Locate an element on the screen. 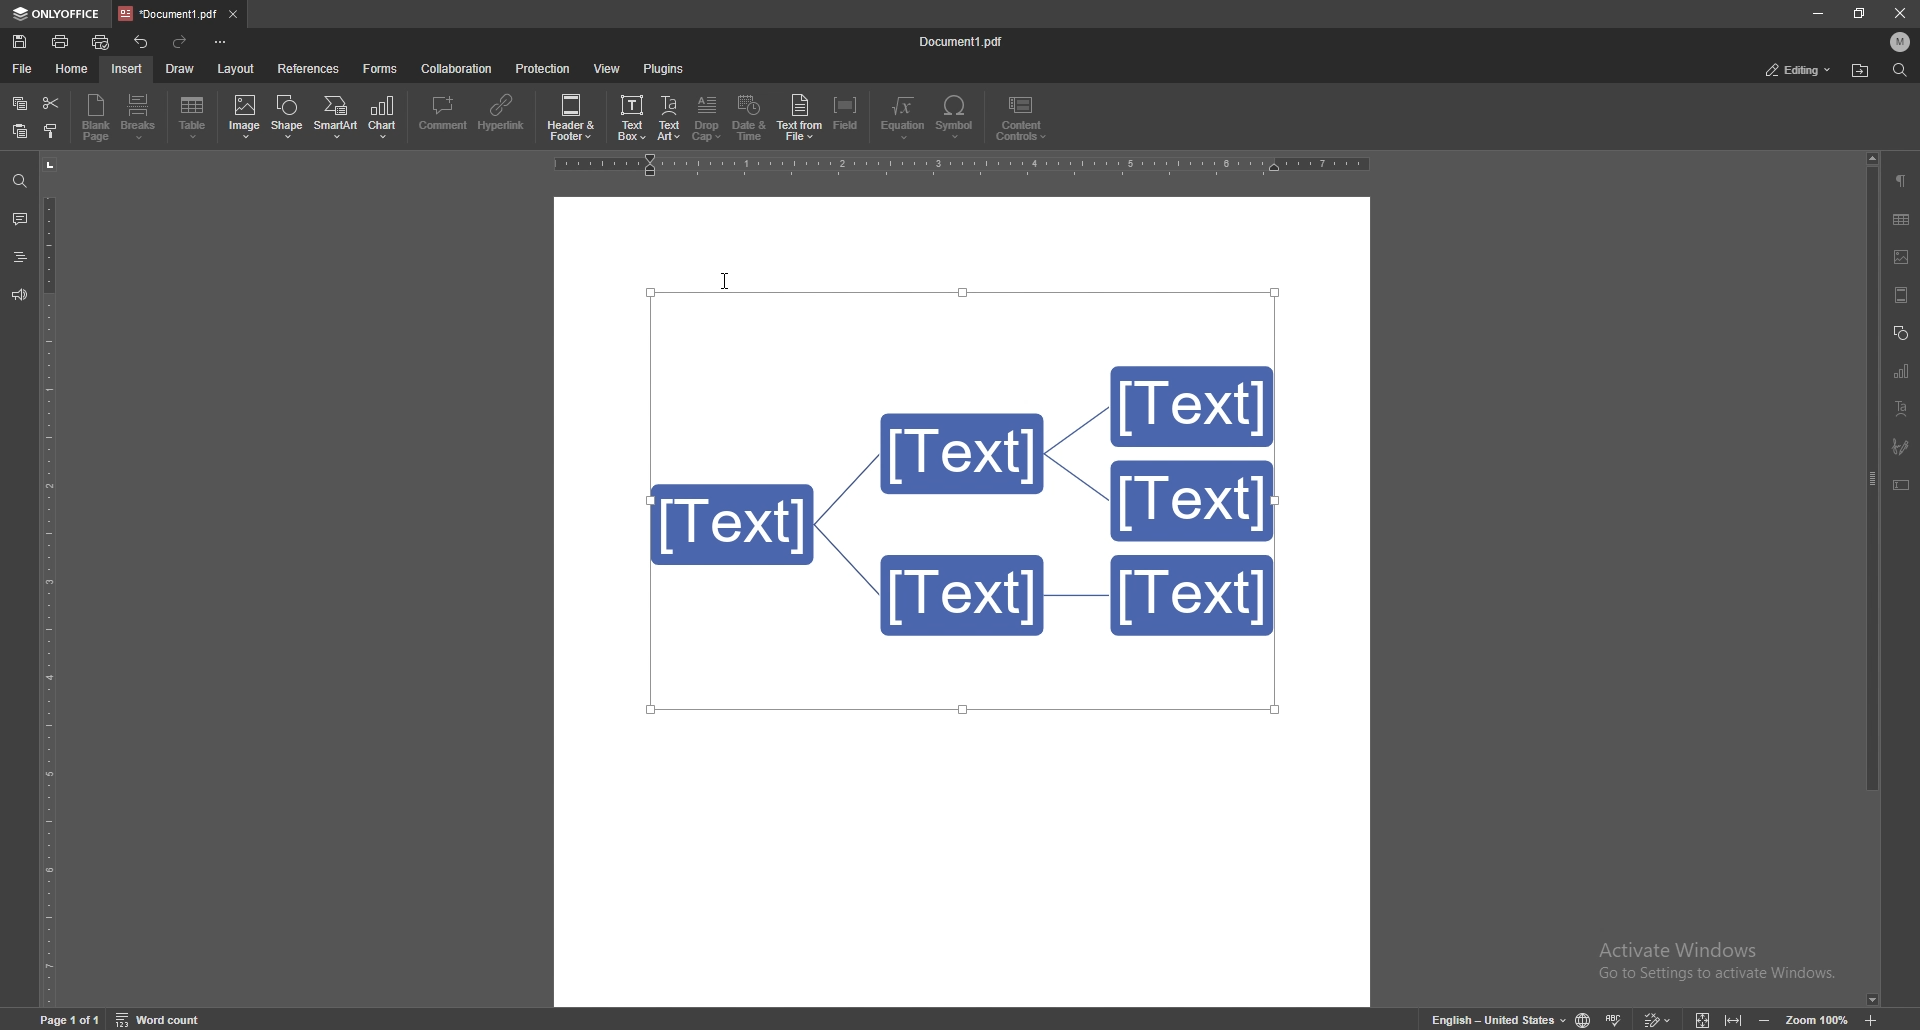  zoom is located at coordinates (1818, 1017).